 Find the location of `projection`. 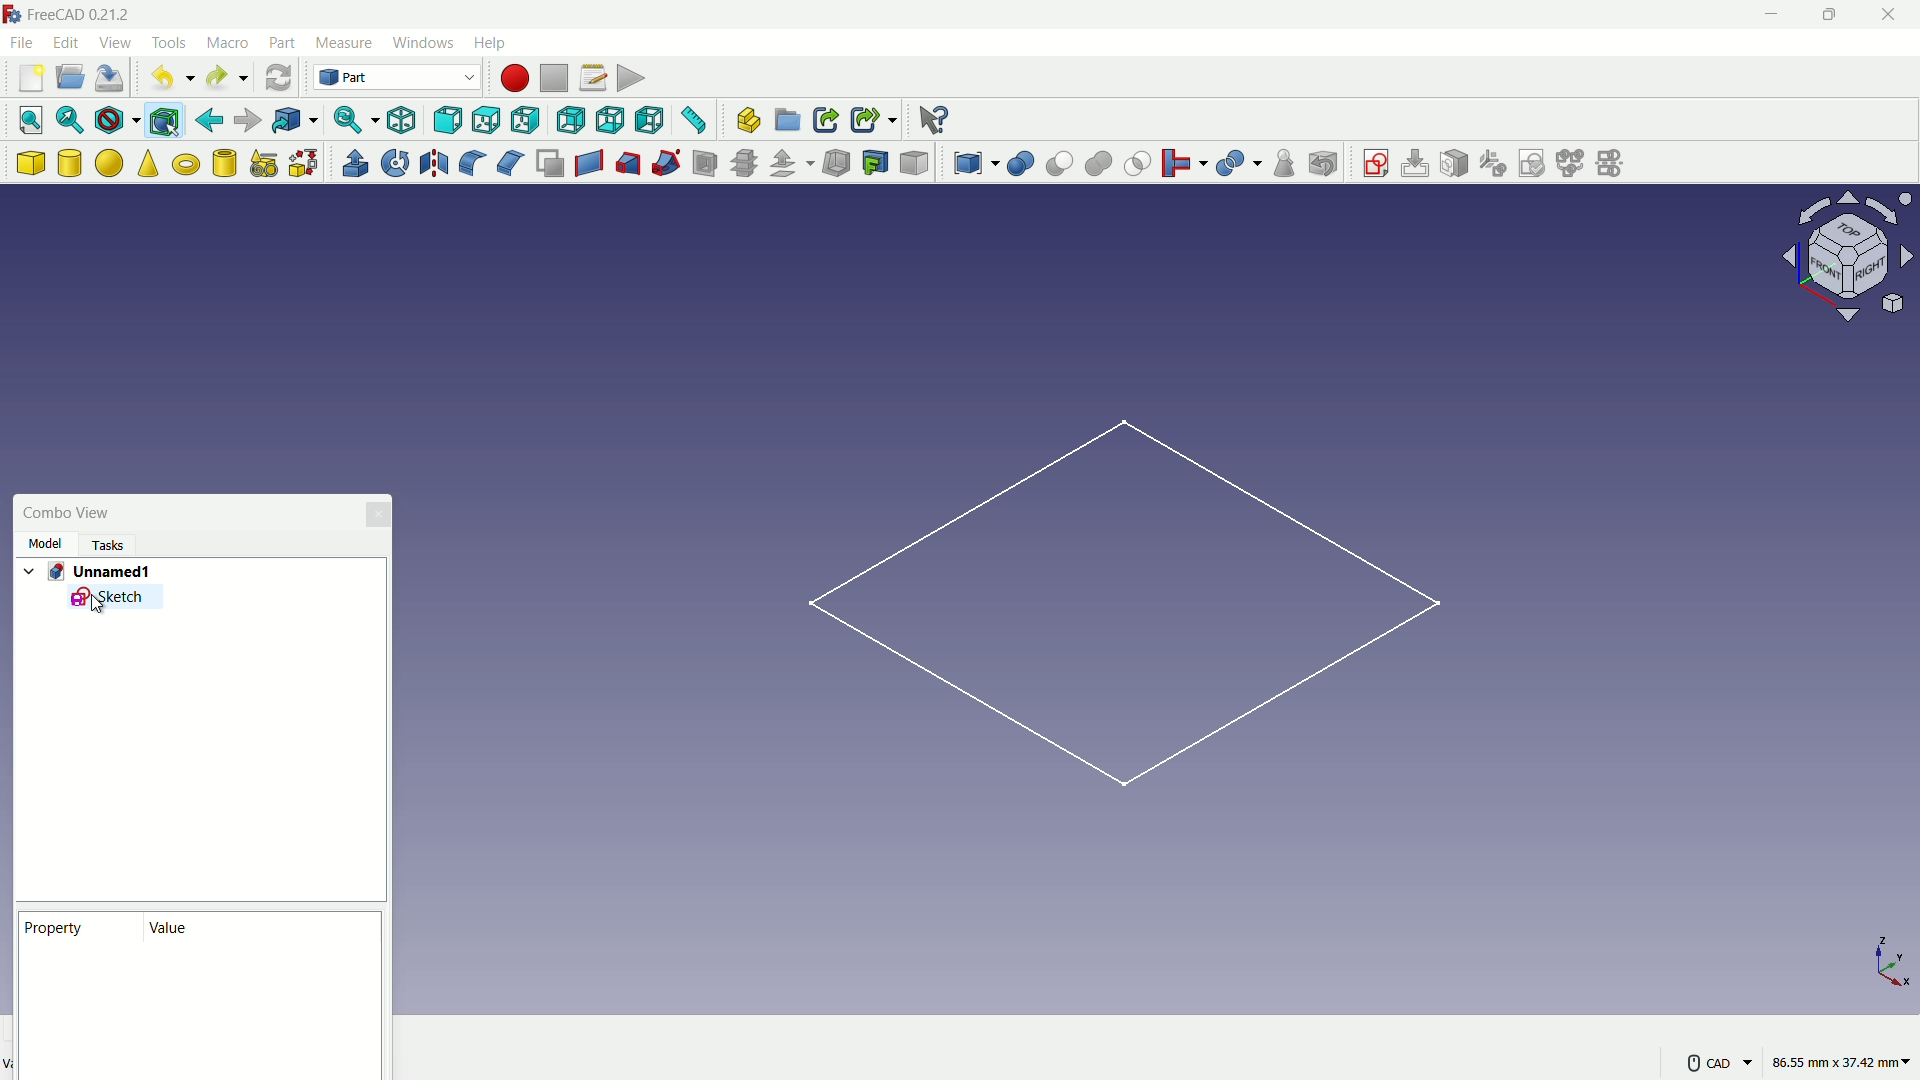

projection is located at coordinates (876, 163).